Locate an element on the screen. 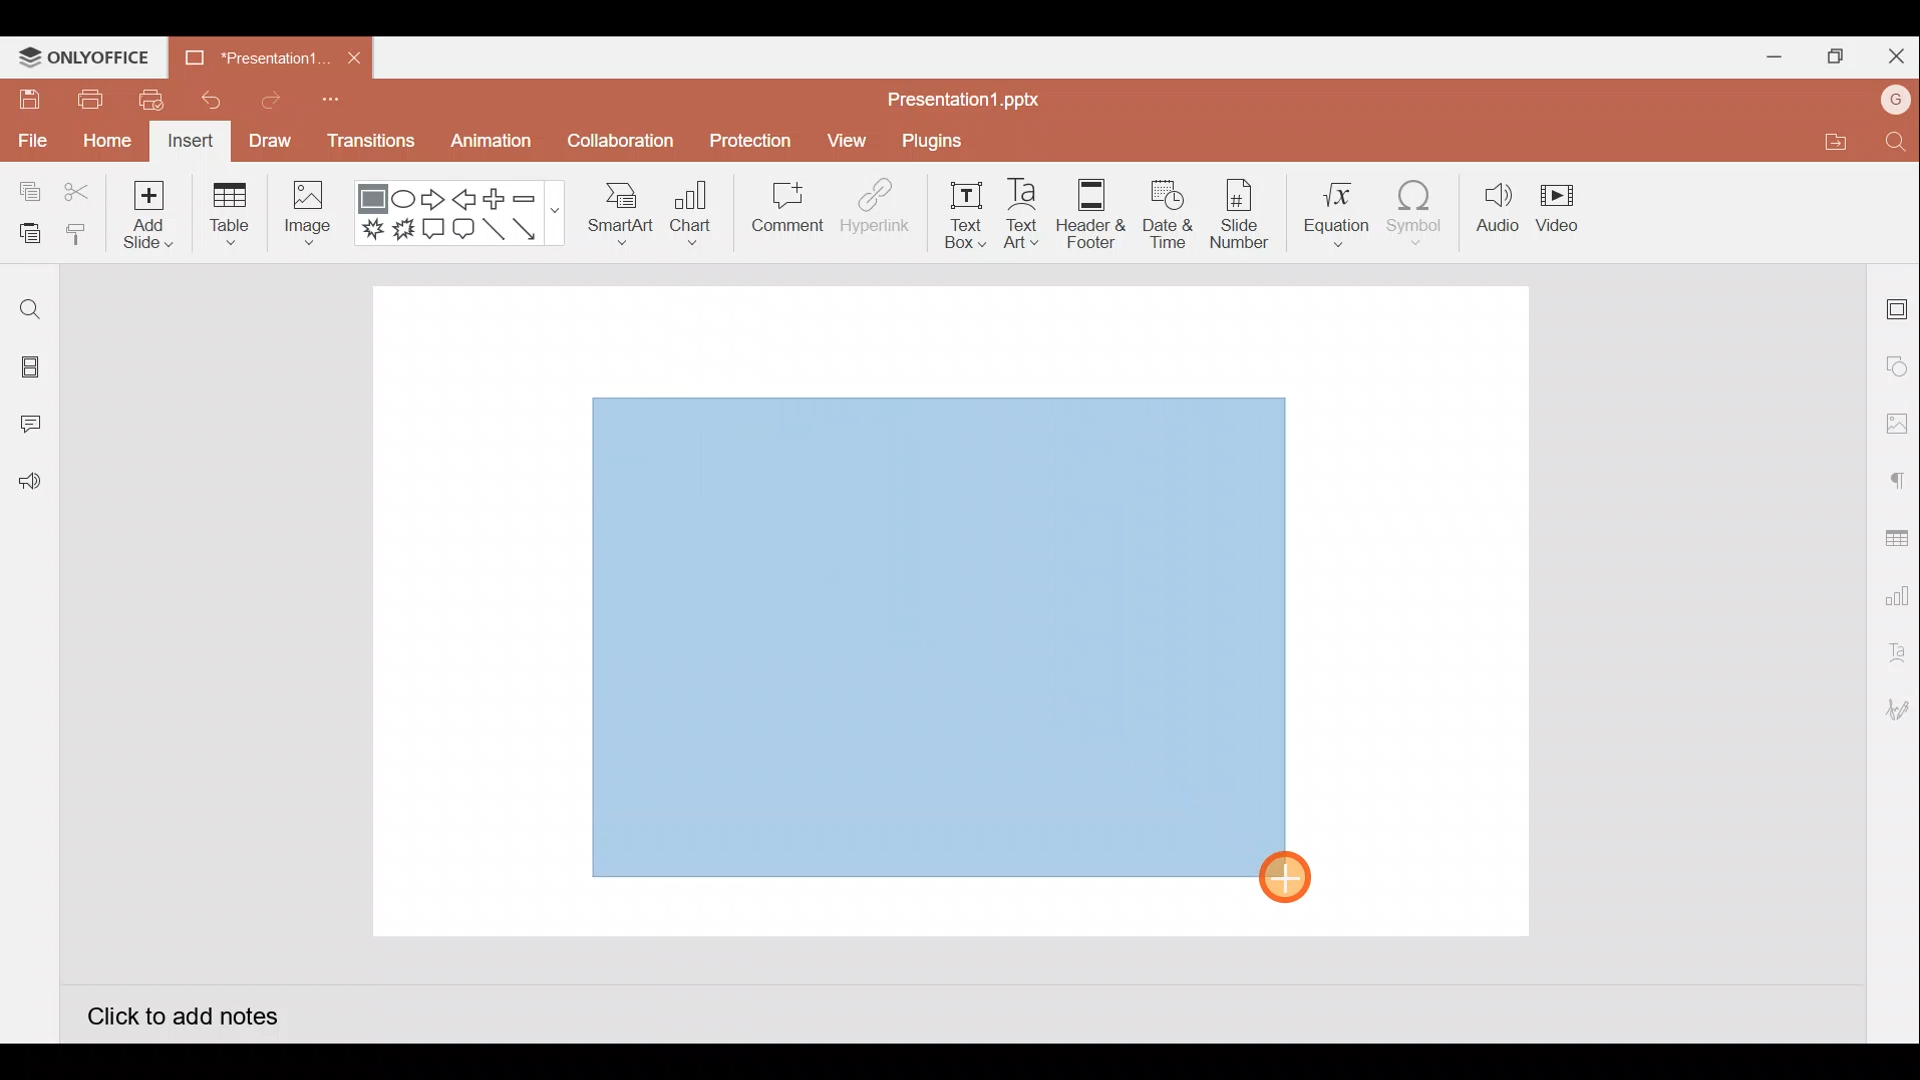 This screenshot has width=1920, height=1080. Comment is located at coordinates (780, 211).